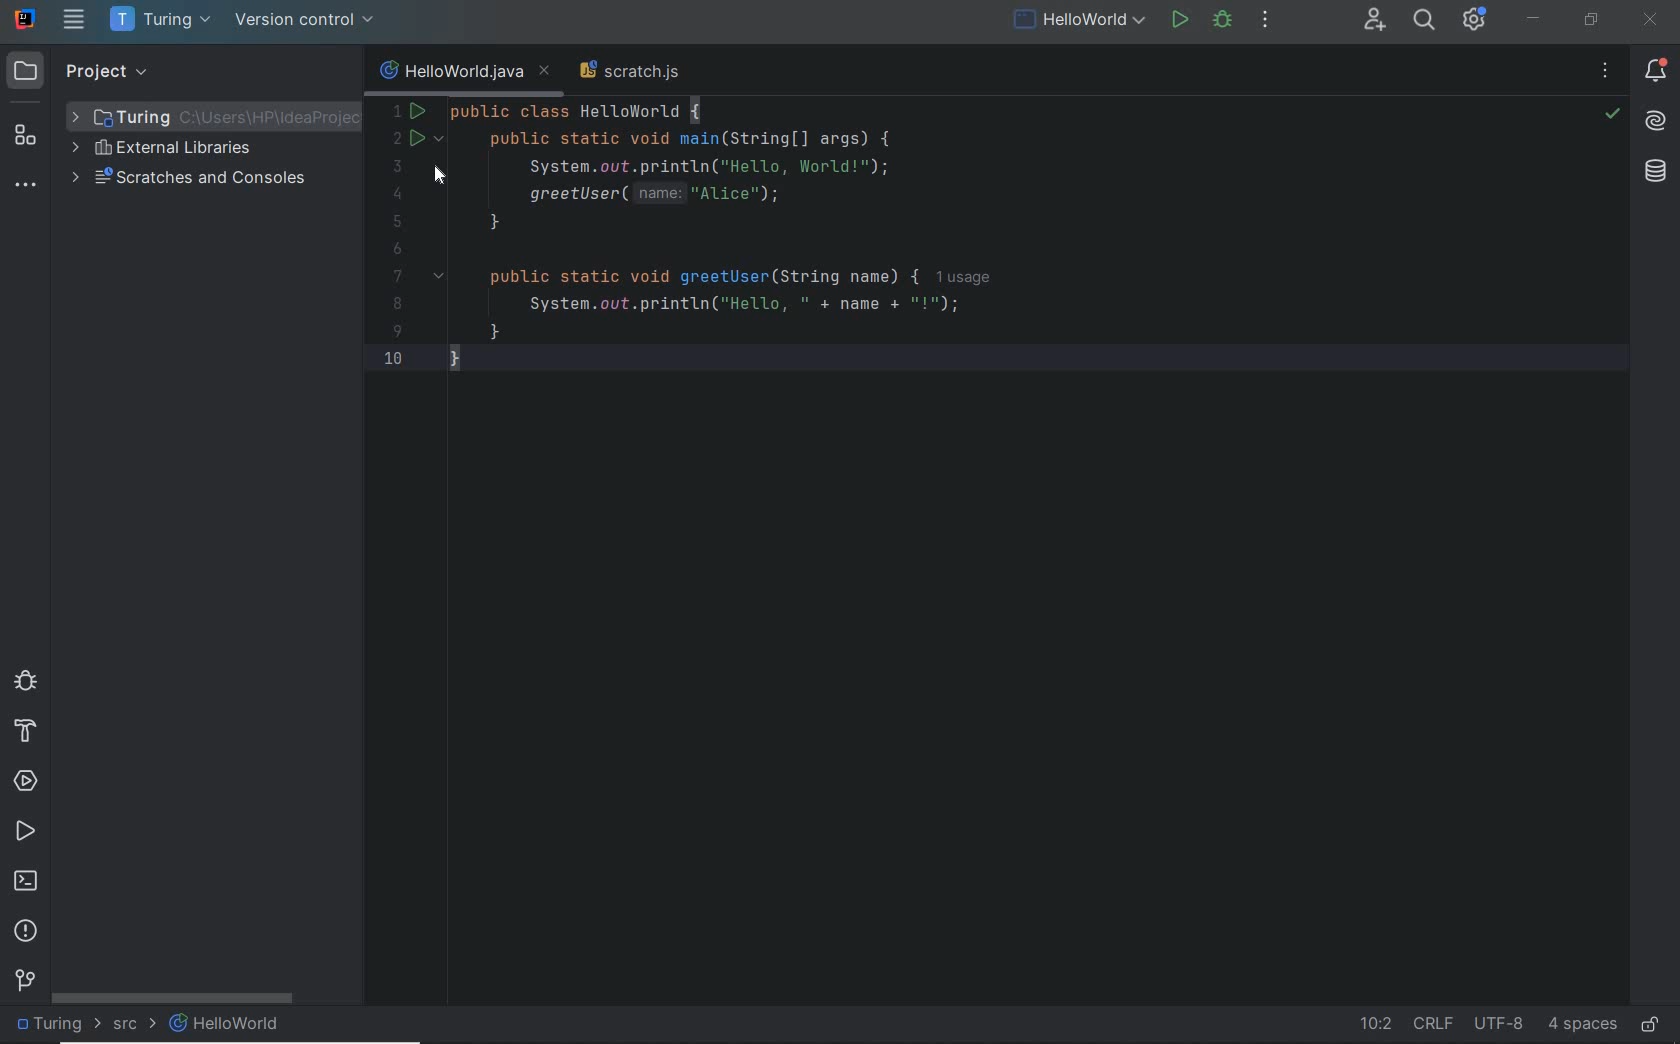  I want to click on run, so click(1180, 21).